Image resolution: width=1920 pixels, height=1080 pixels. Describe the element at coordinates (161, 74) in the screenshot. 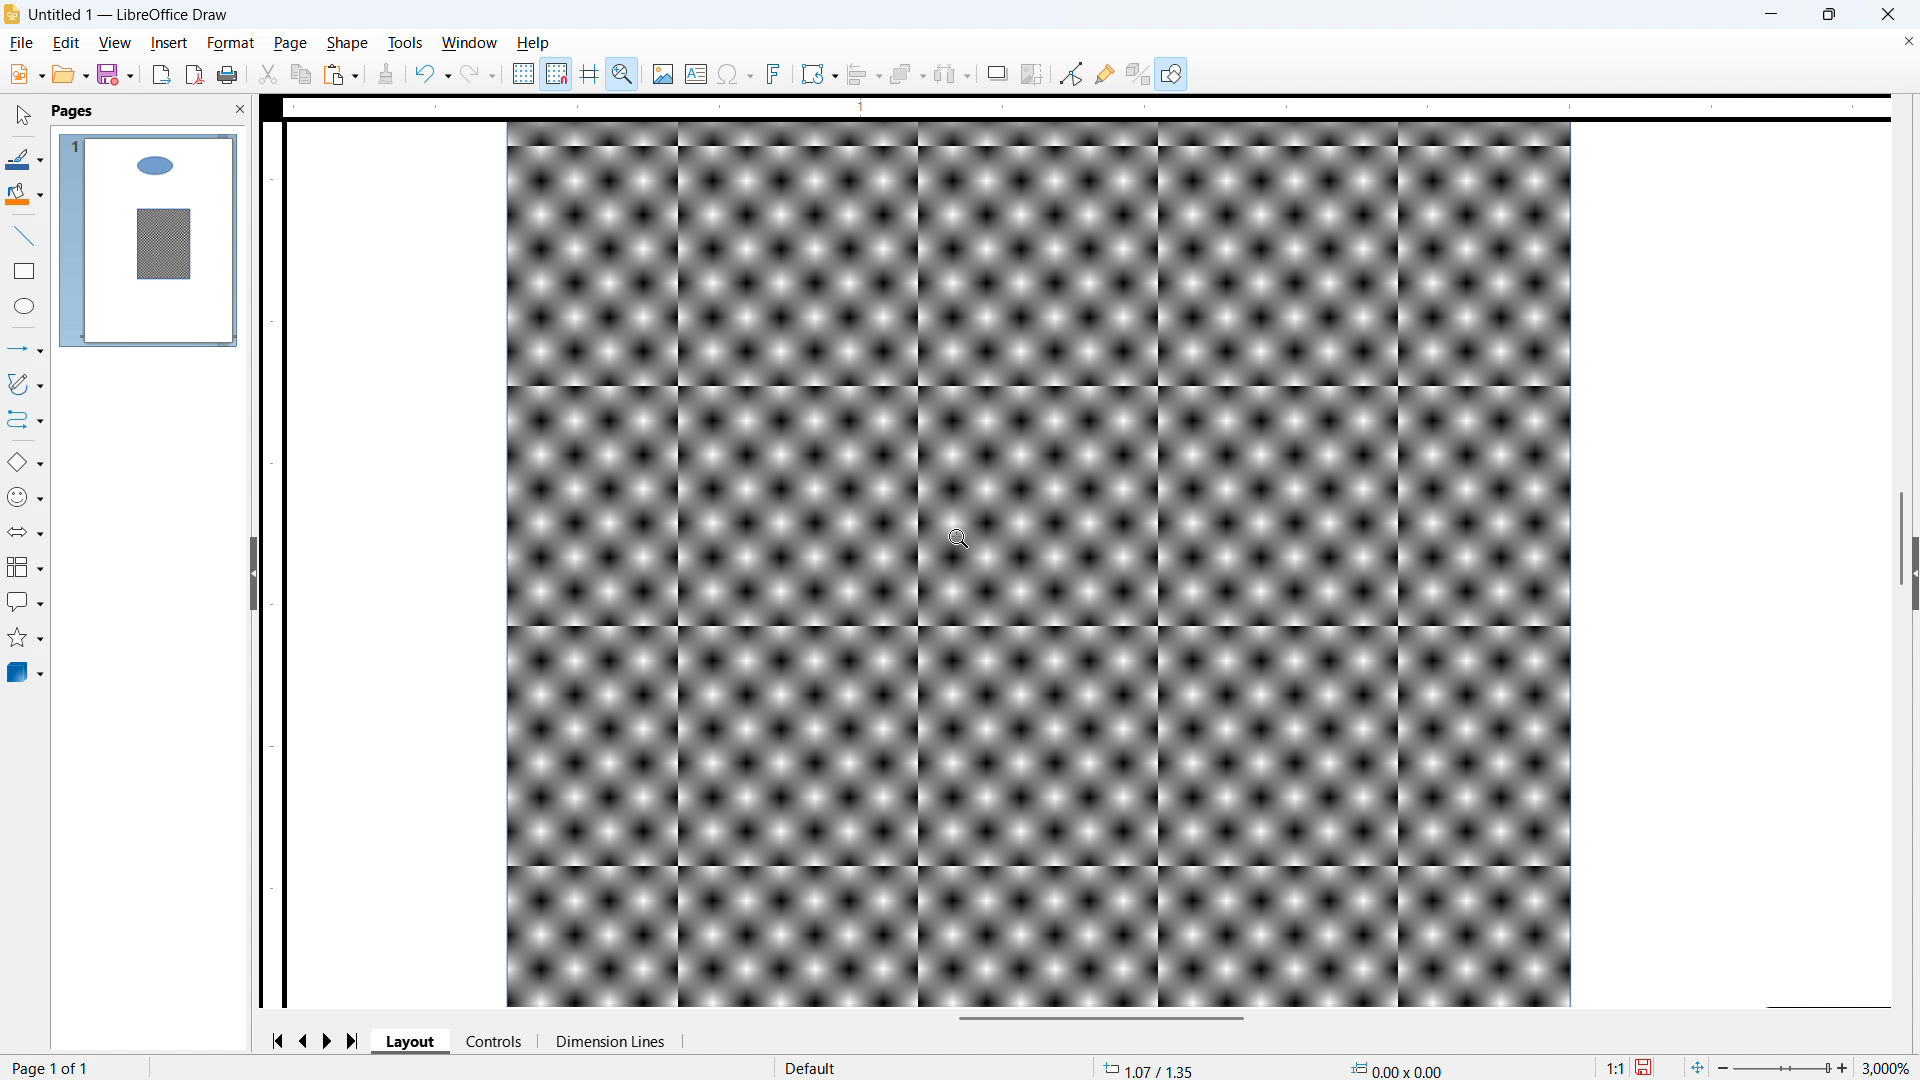

I see `Export ` at that location.